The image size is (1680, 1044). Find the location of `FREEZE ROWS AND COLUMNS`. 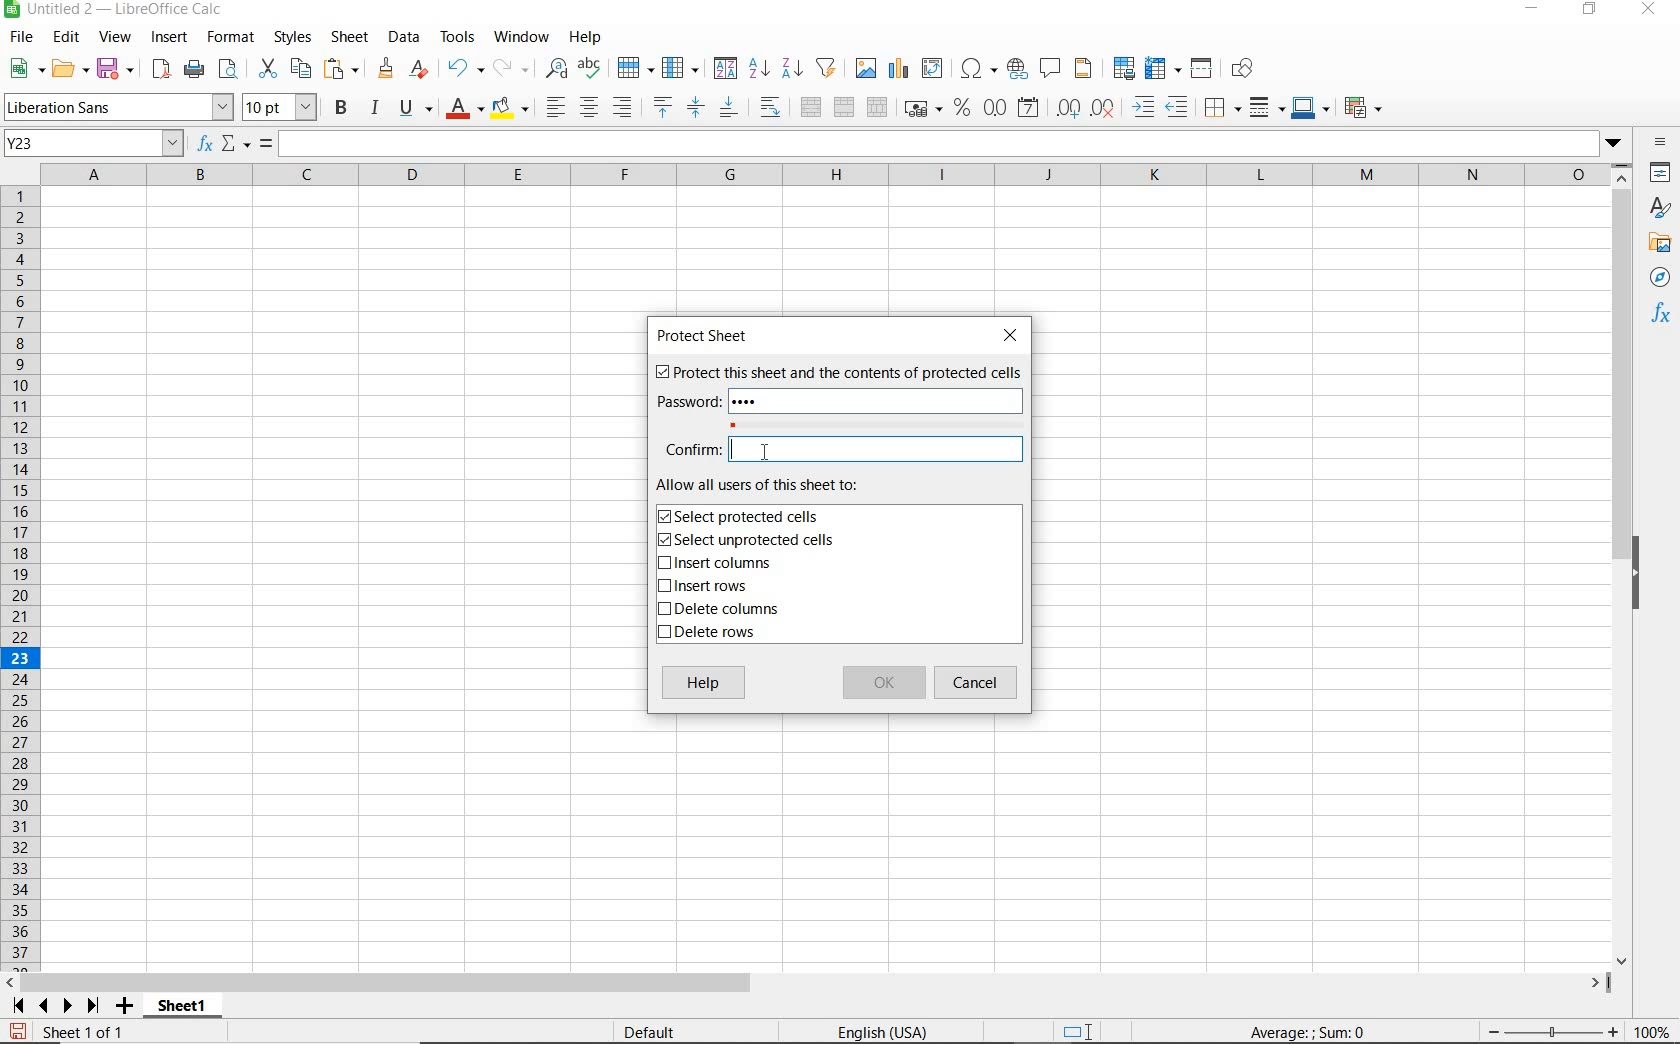

FREEZE ROWS AND COLUMNS is located at coordinates (1165, 67).